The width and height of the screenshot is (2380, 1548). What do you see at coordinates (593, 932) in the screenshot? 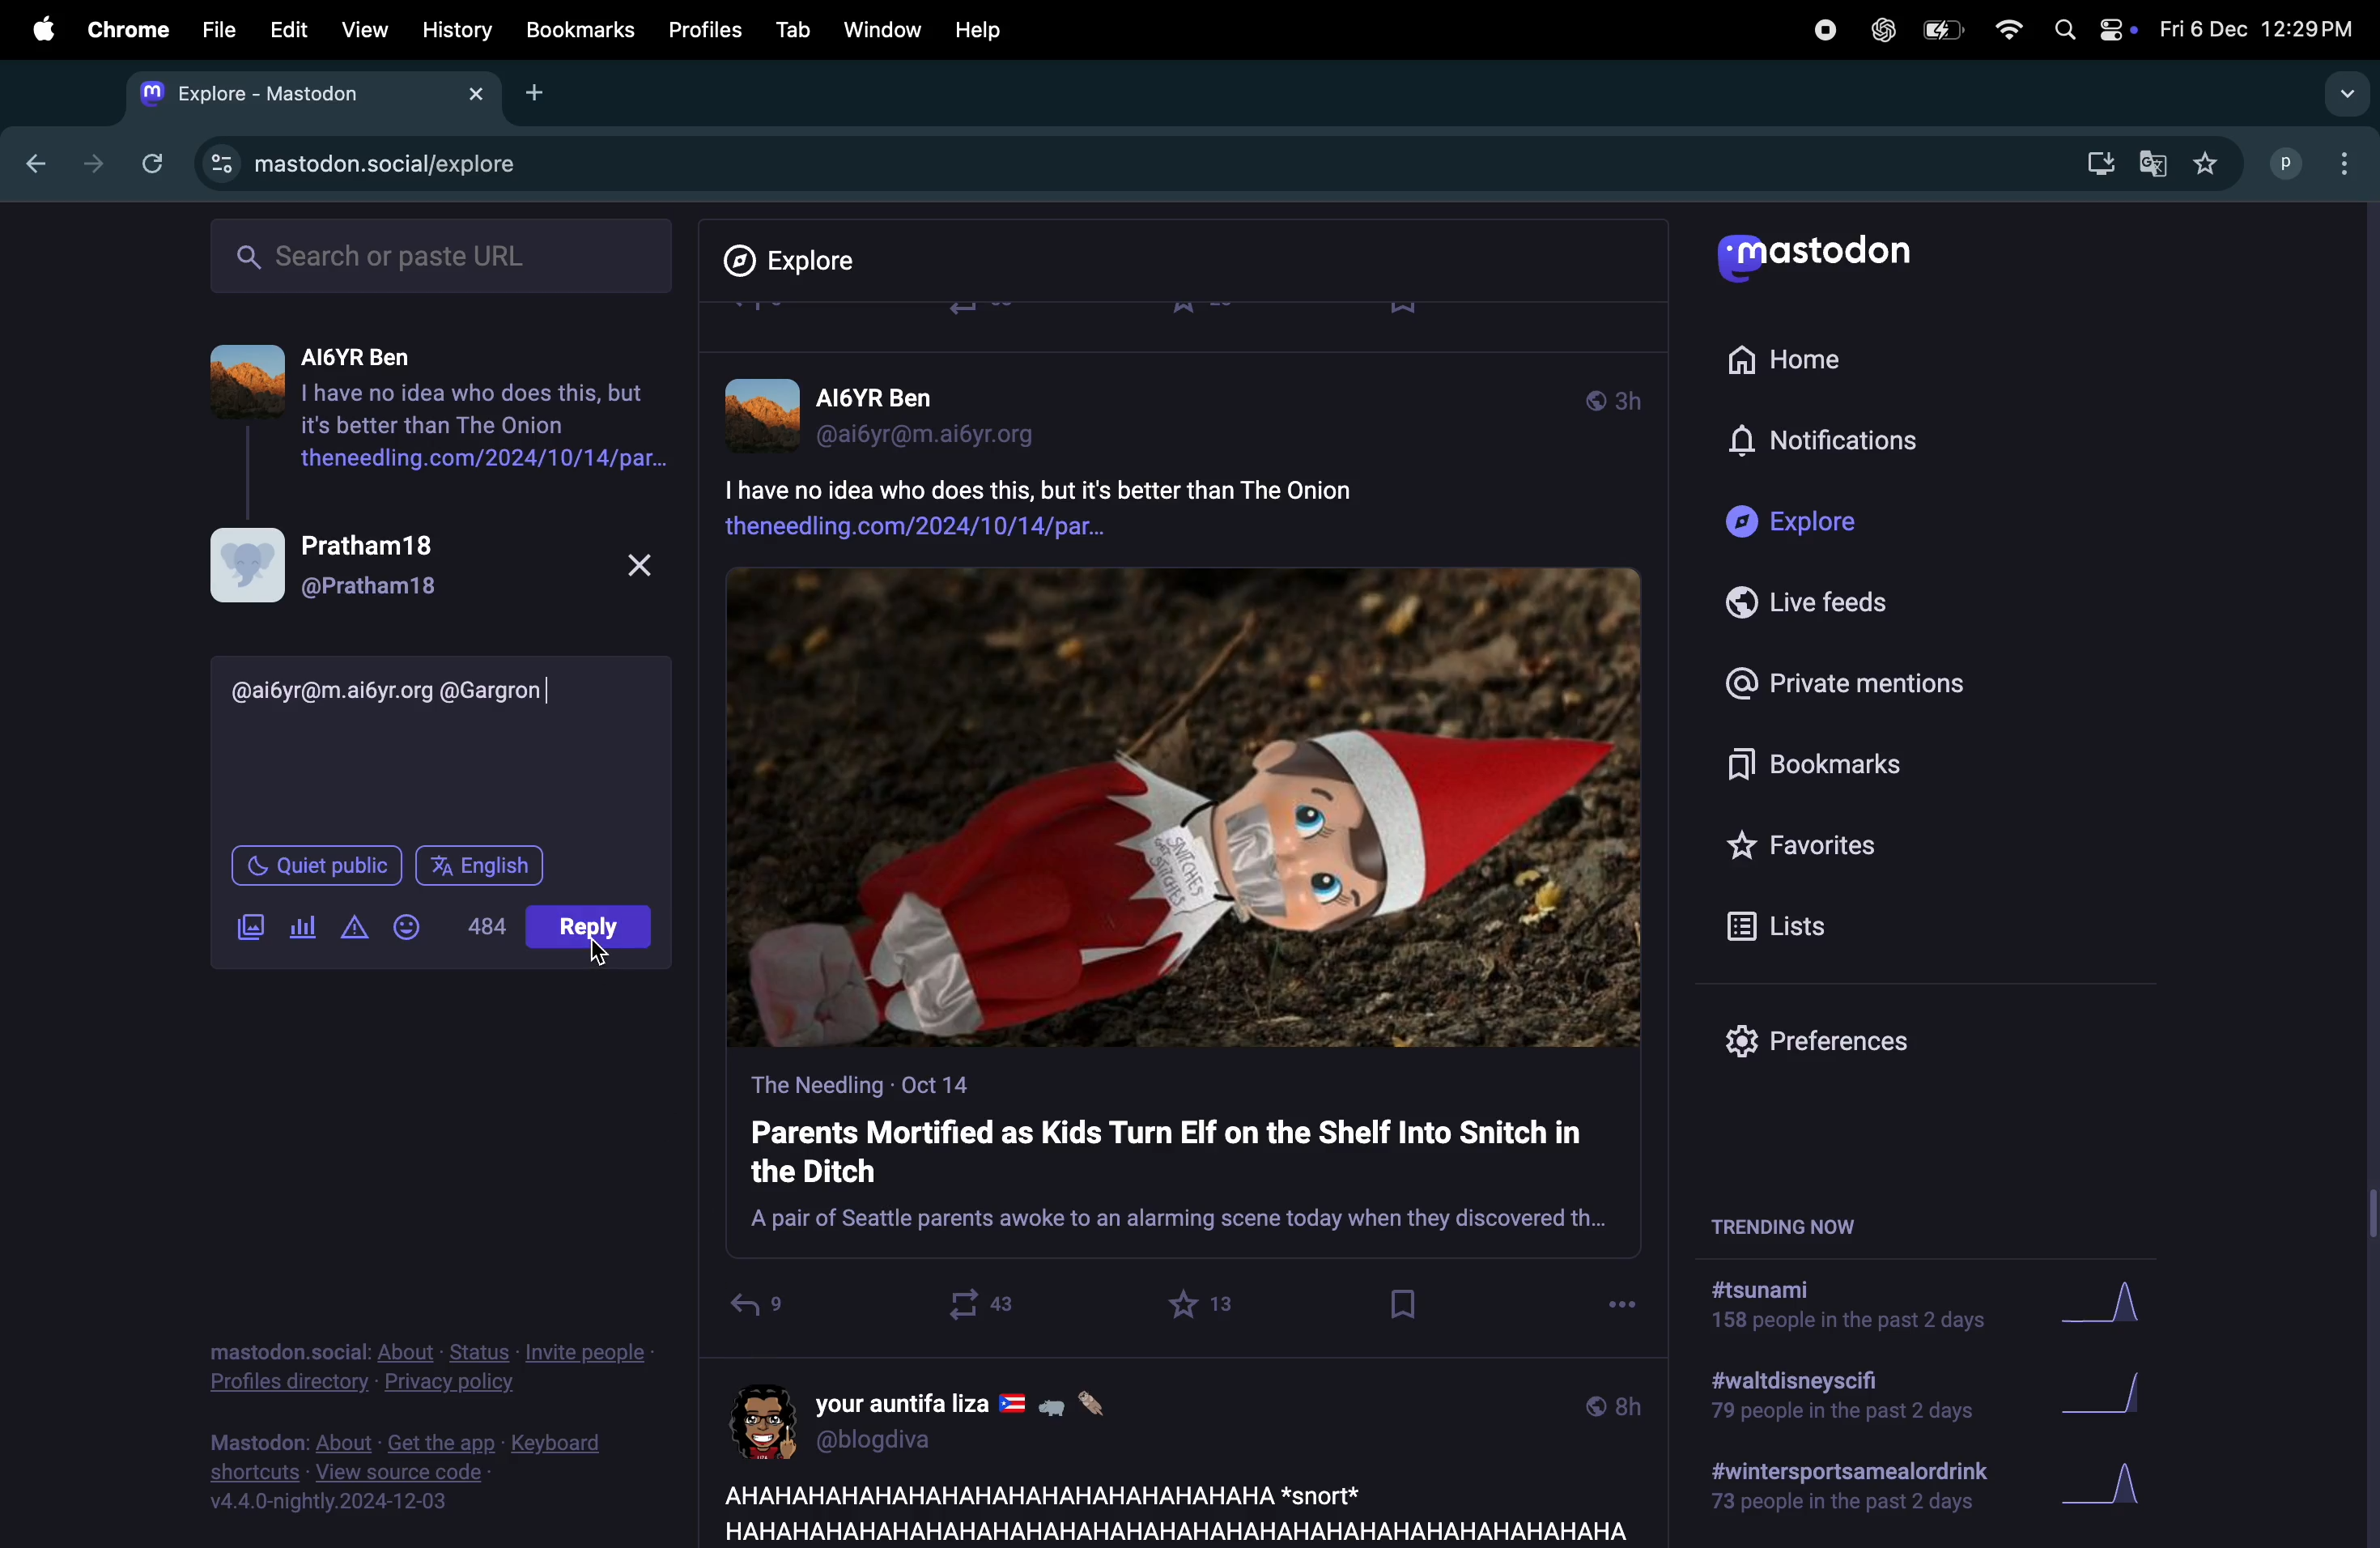
I see `Post` at bounding box center [593, 932].